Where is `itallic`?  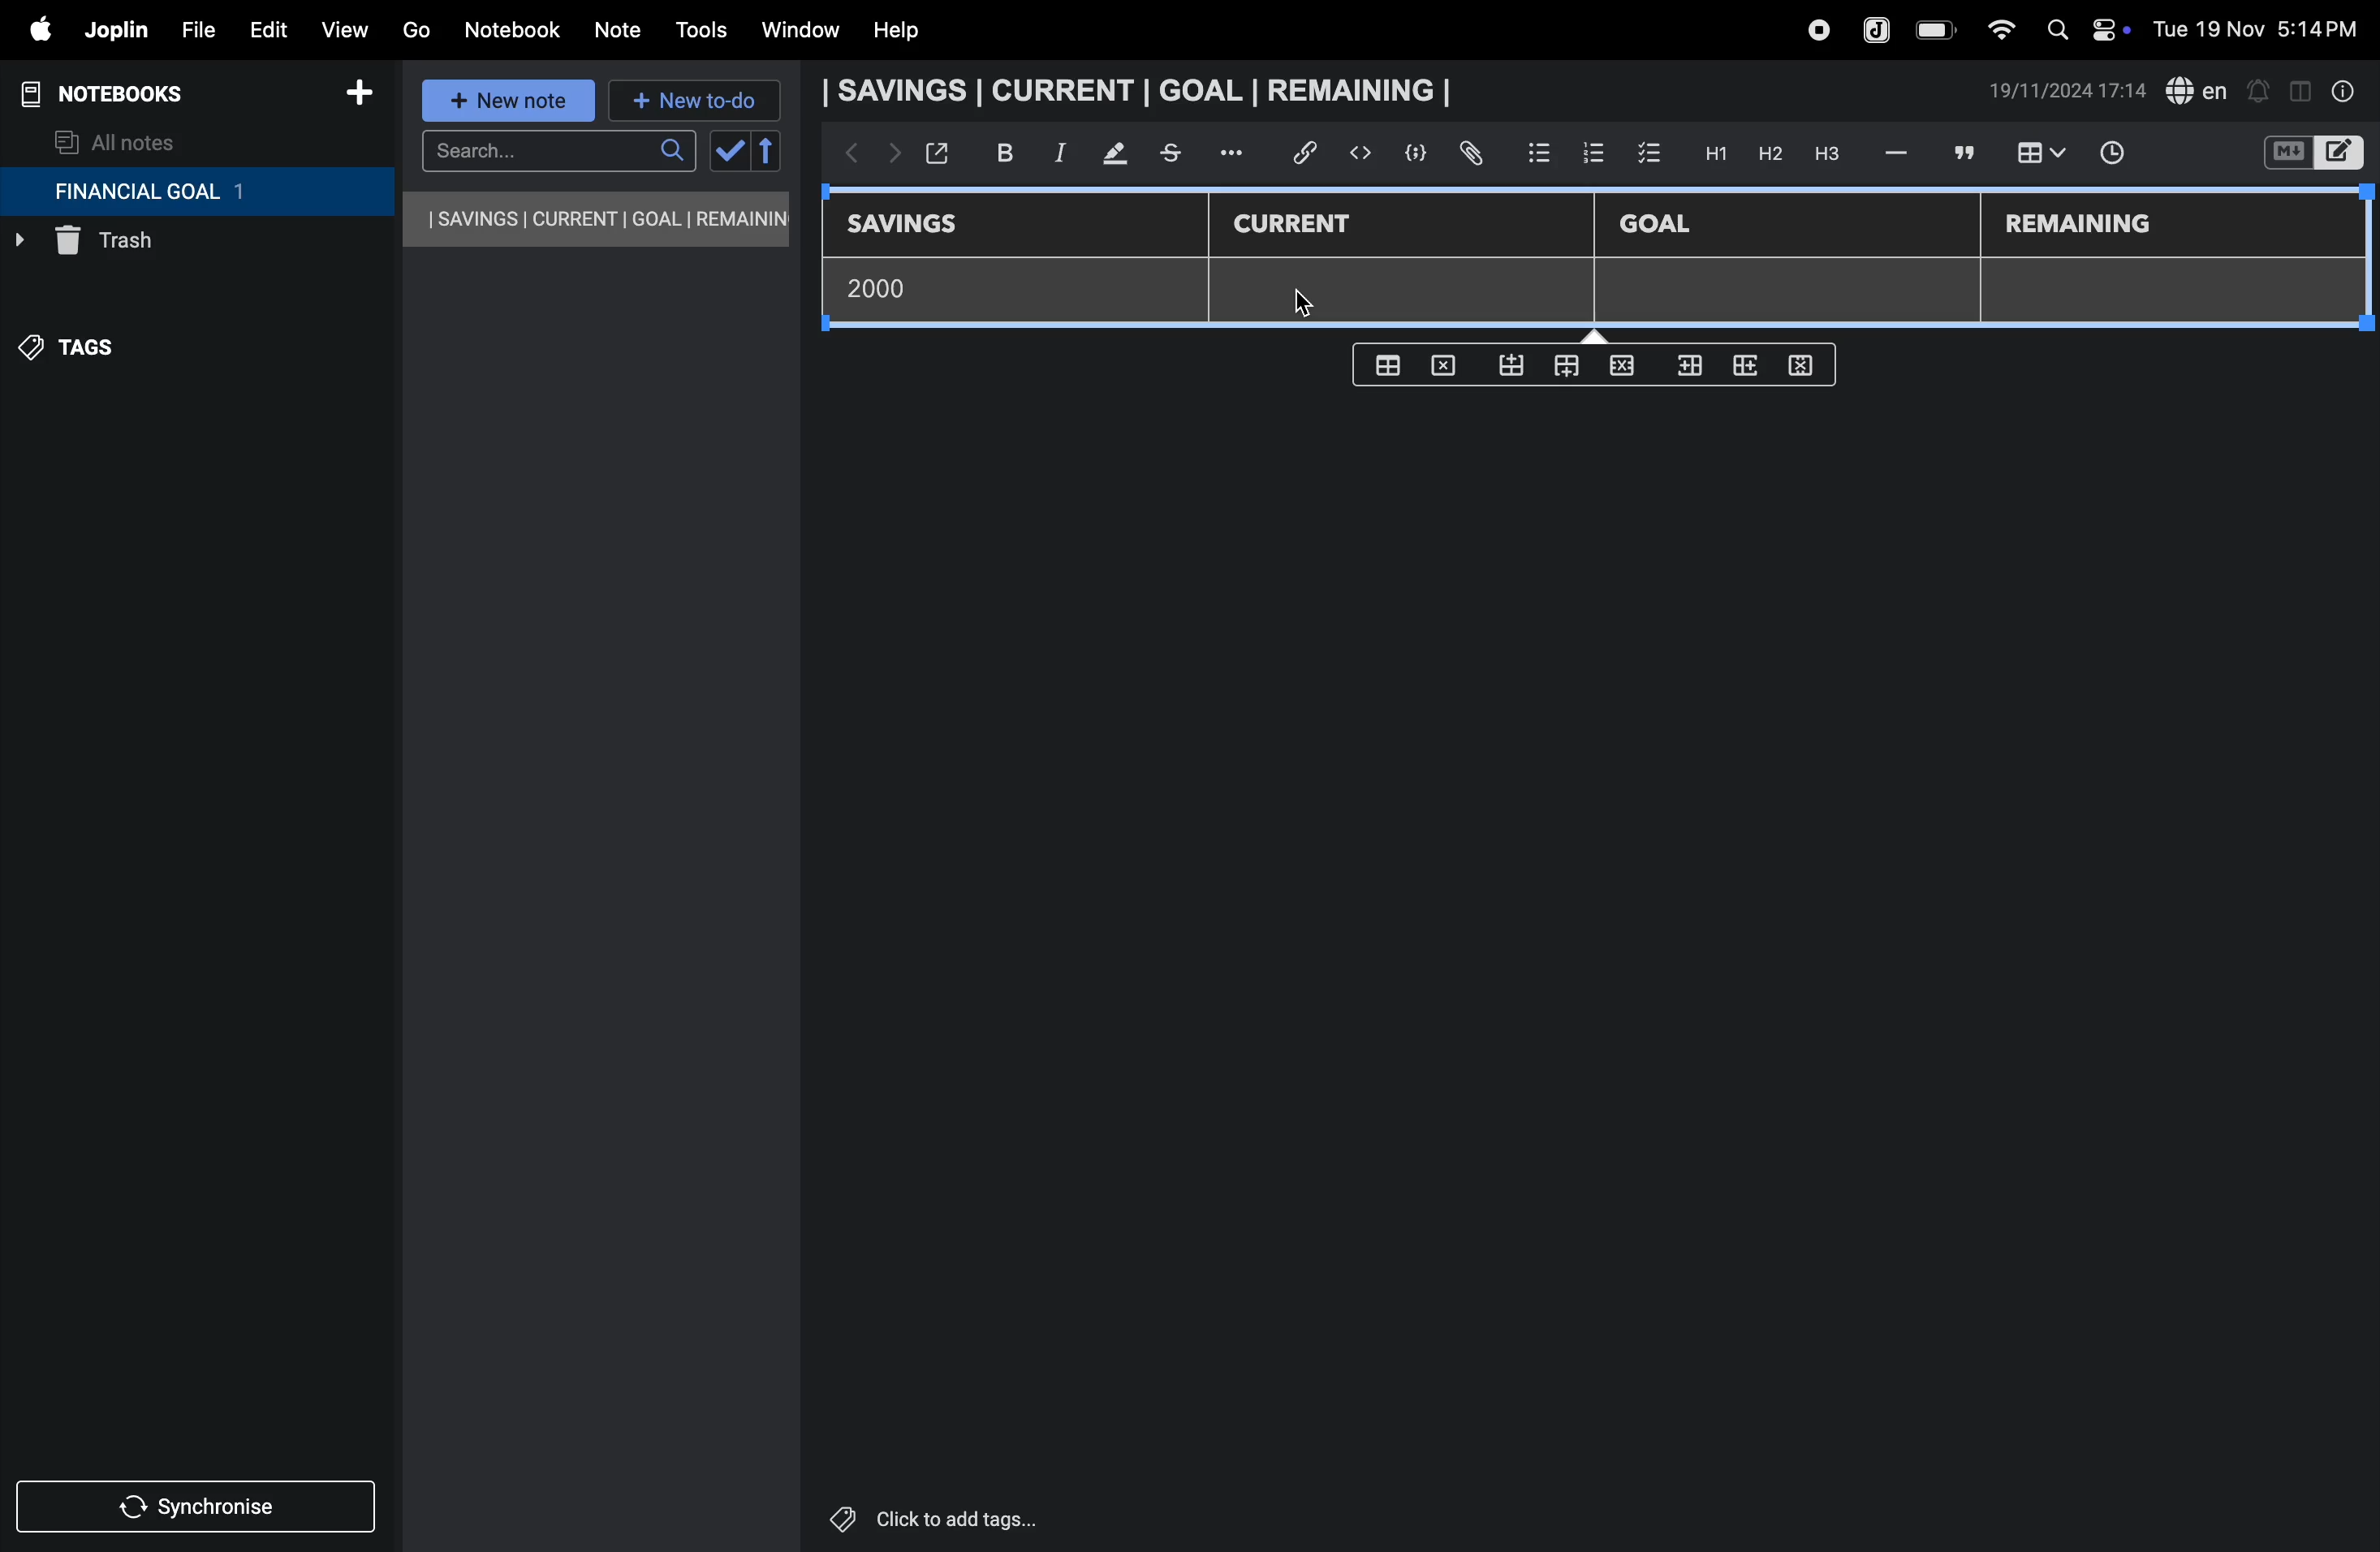 itallic is located at coordinates (1057, 153).